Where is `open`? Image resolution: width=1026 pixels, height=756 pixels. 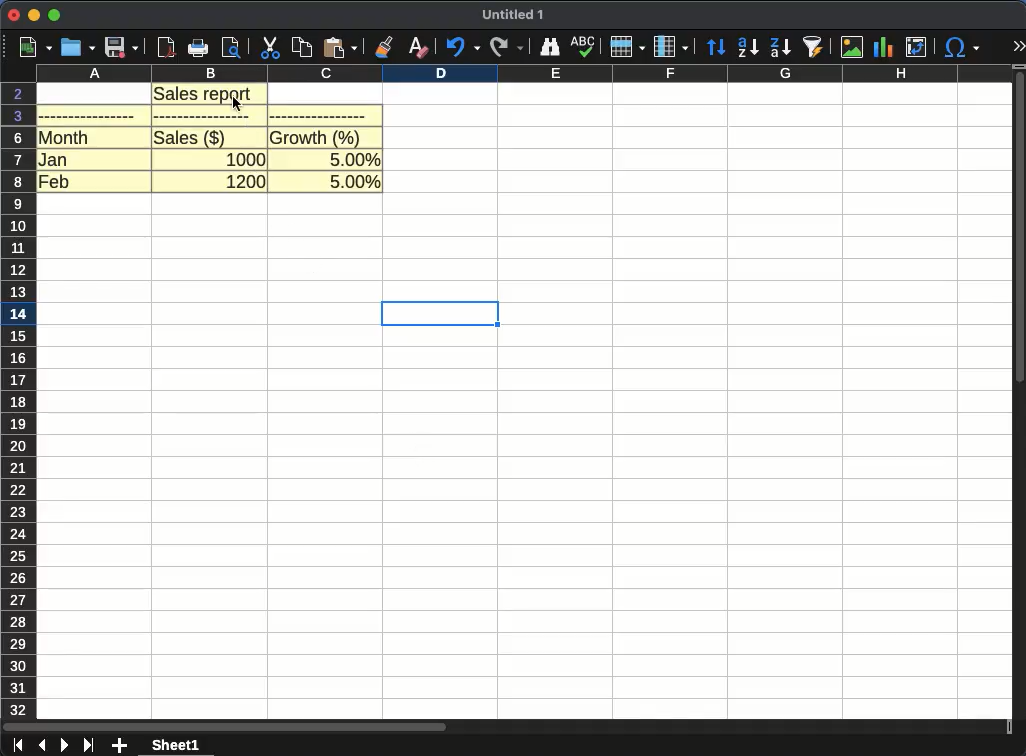
open is located at coordinates (78, 48).